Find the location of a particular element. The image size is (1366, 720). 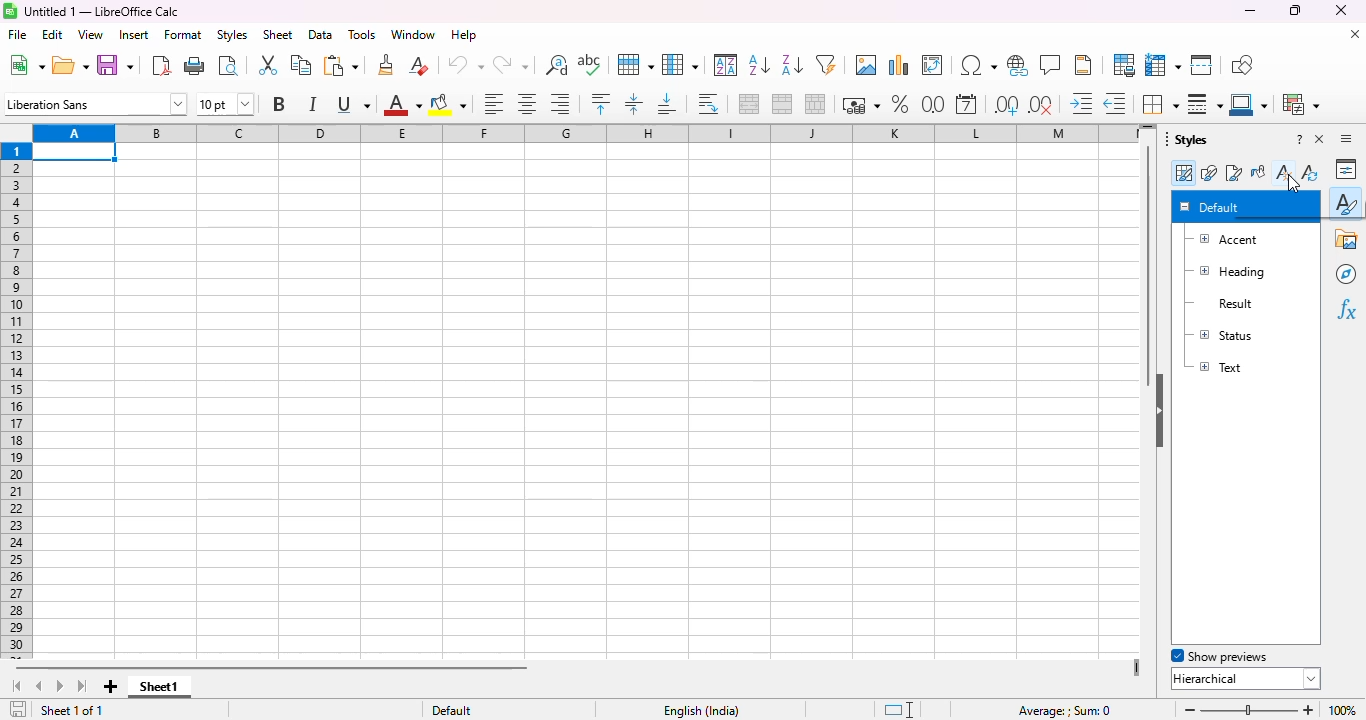

close sidebar deck is located at coordinates (1320, 138).